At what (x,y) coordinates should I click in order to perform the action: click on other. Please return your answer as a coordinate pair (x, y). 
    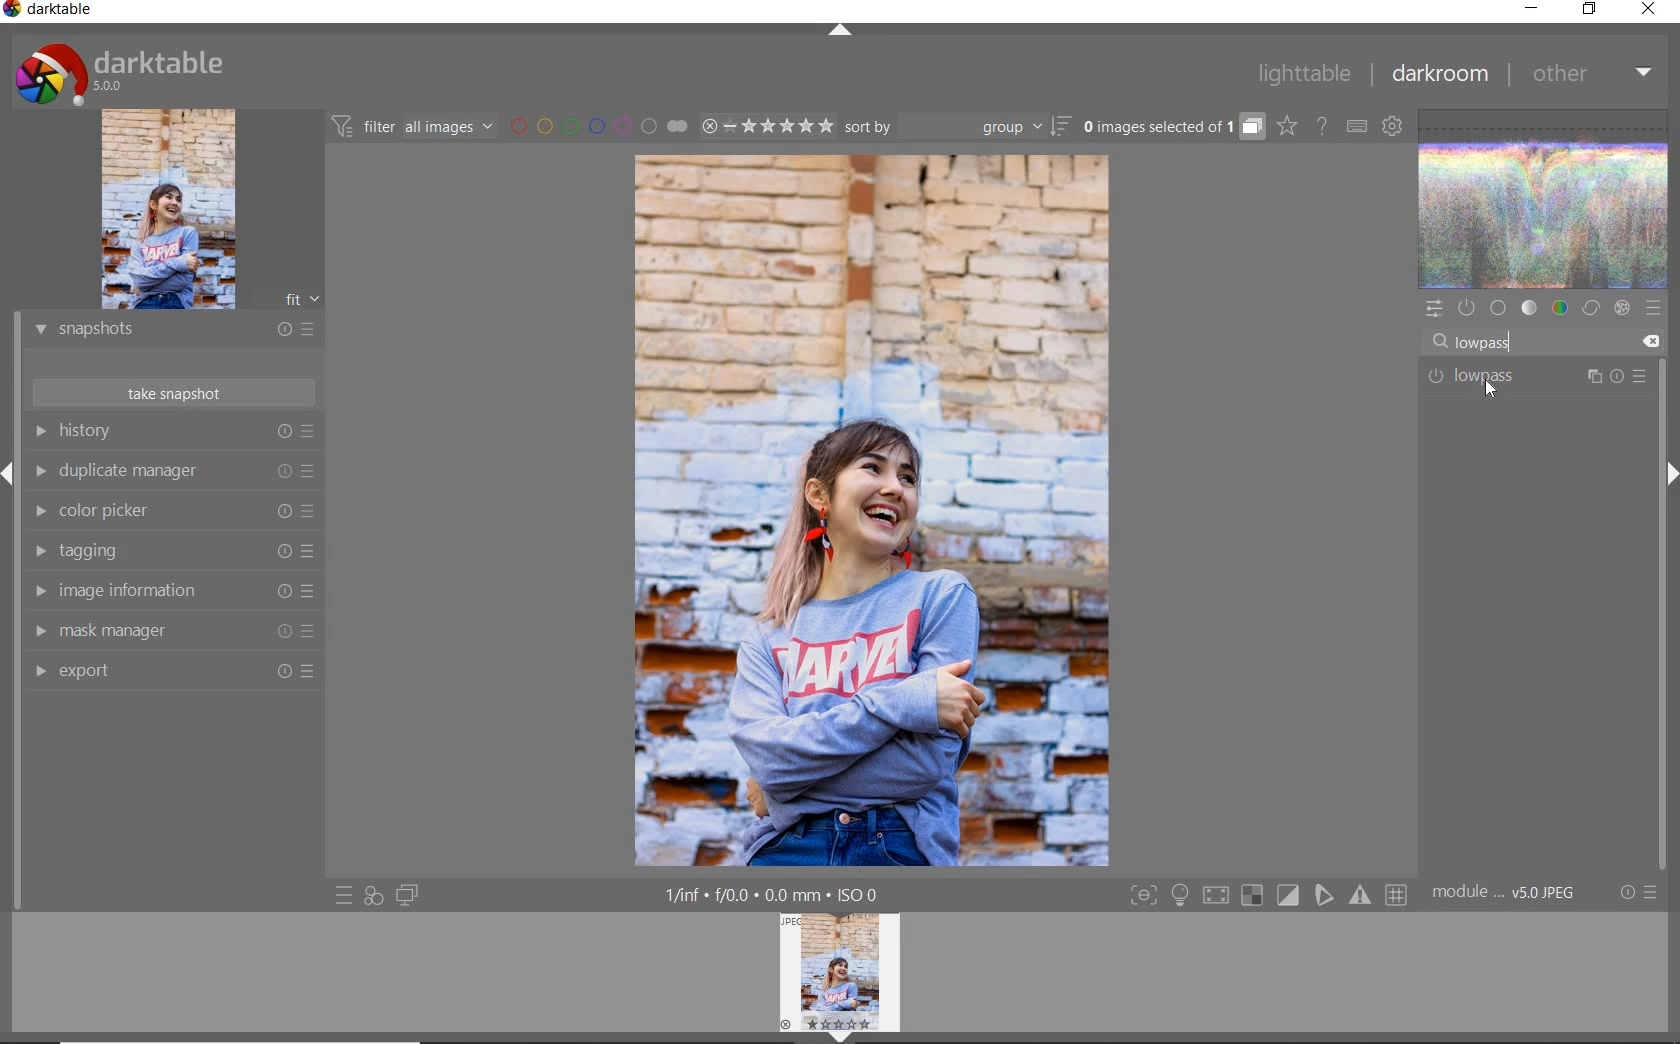
    Looking at the image, I should click on (1591, 78).